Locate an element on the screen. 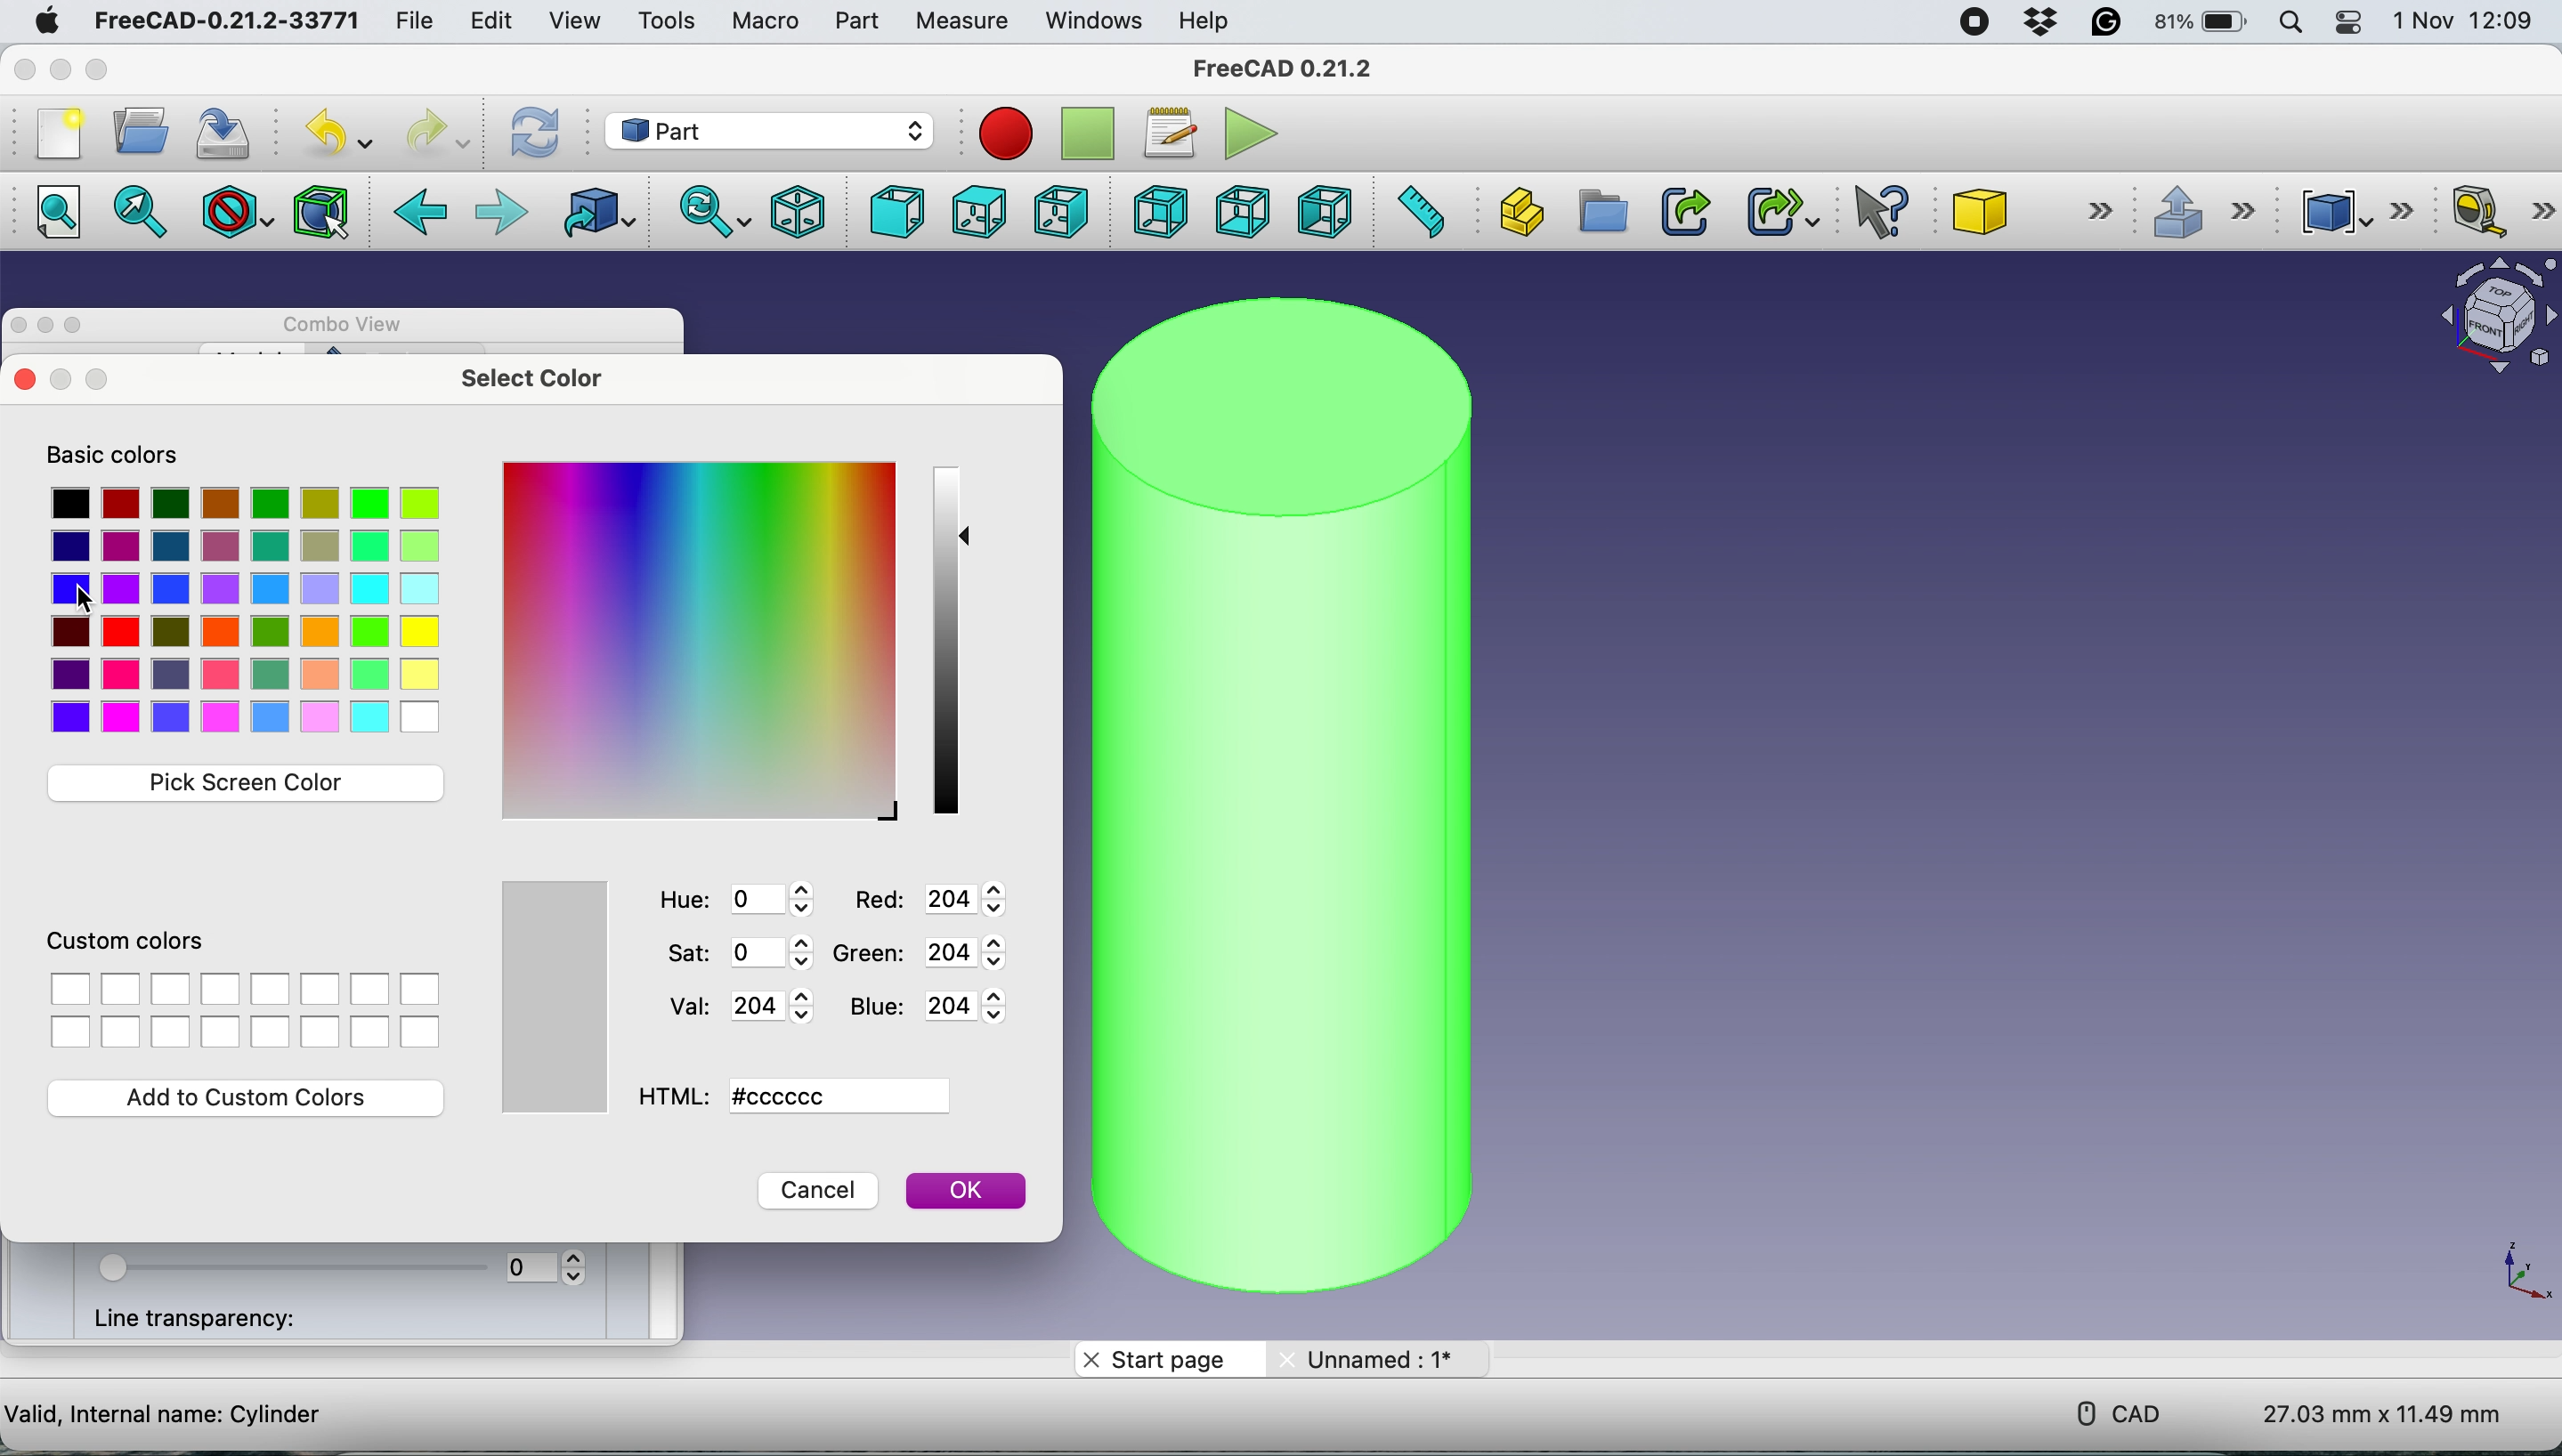 This screenshot has height=1456, width=2562. fit all is located at coordinates (53, 218).